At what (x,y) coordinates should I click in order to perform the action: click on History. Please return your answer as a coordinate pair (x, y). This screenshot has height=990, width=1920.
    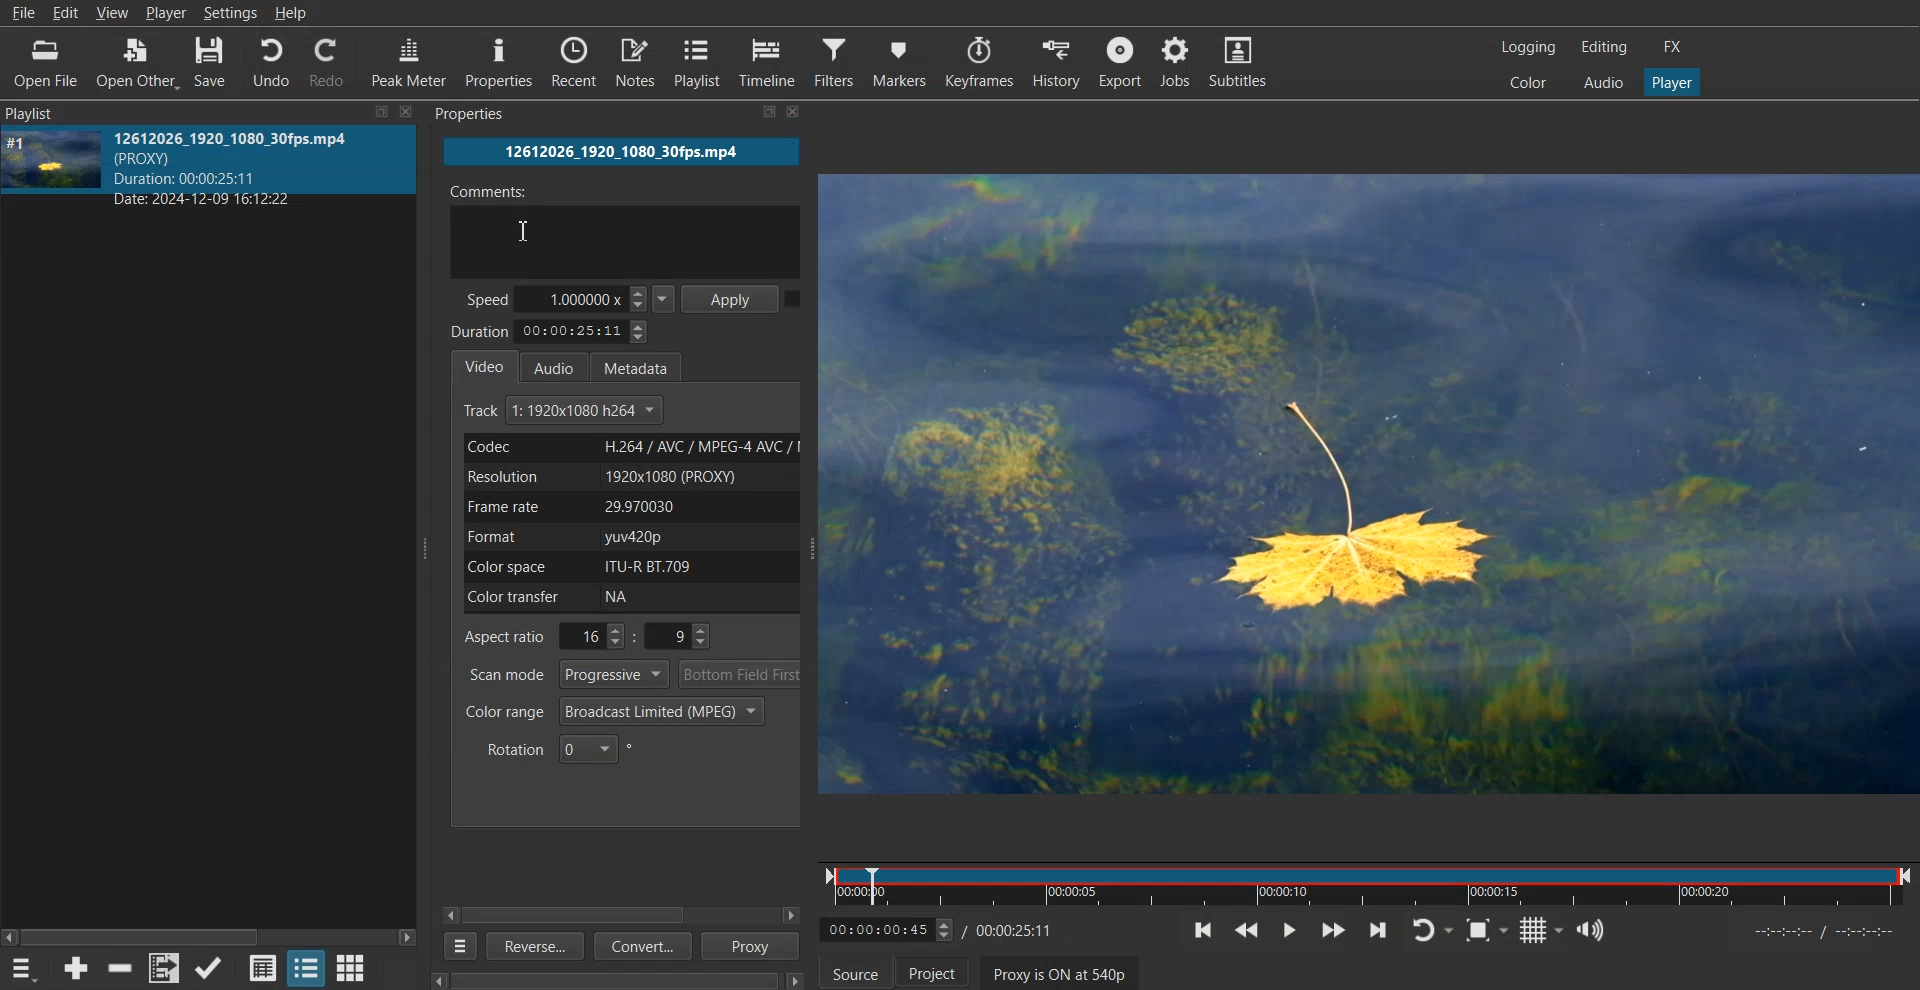
    Looking at the image, I should click on (1052, 61).